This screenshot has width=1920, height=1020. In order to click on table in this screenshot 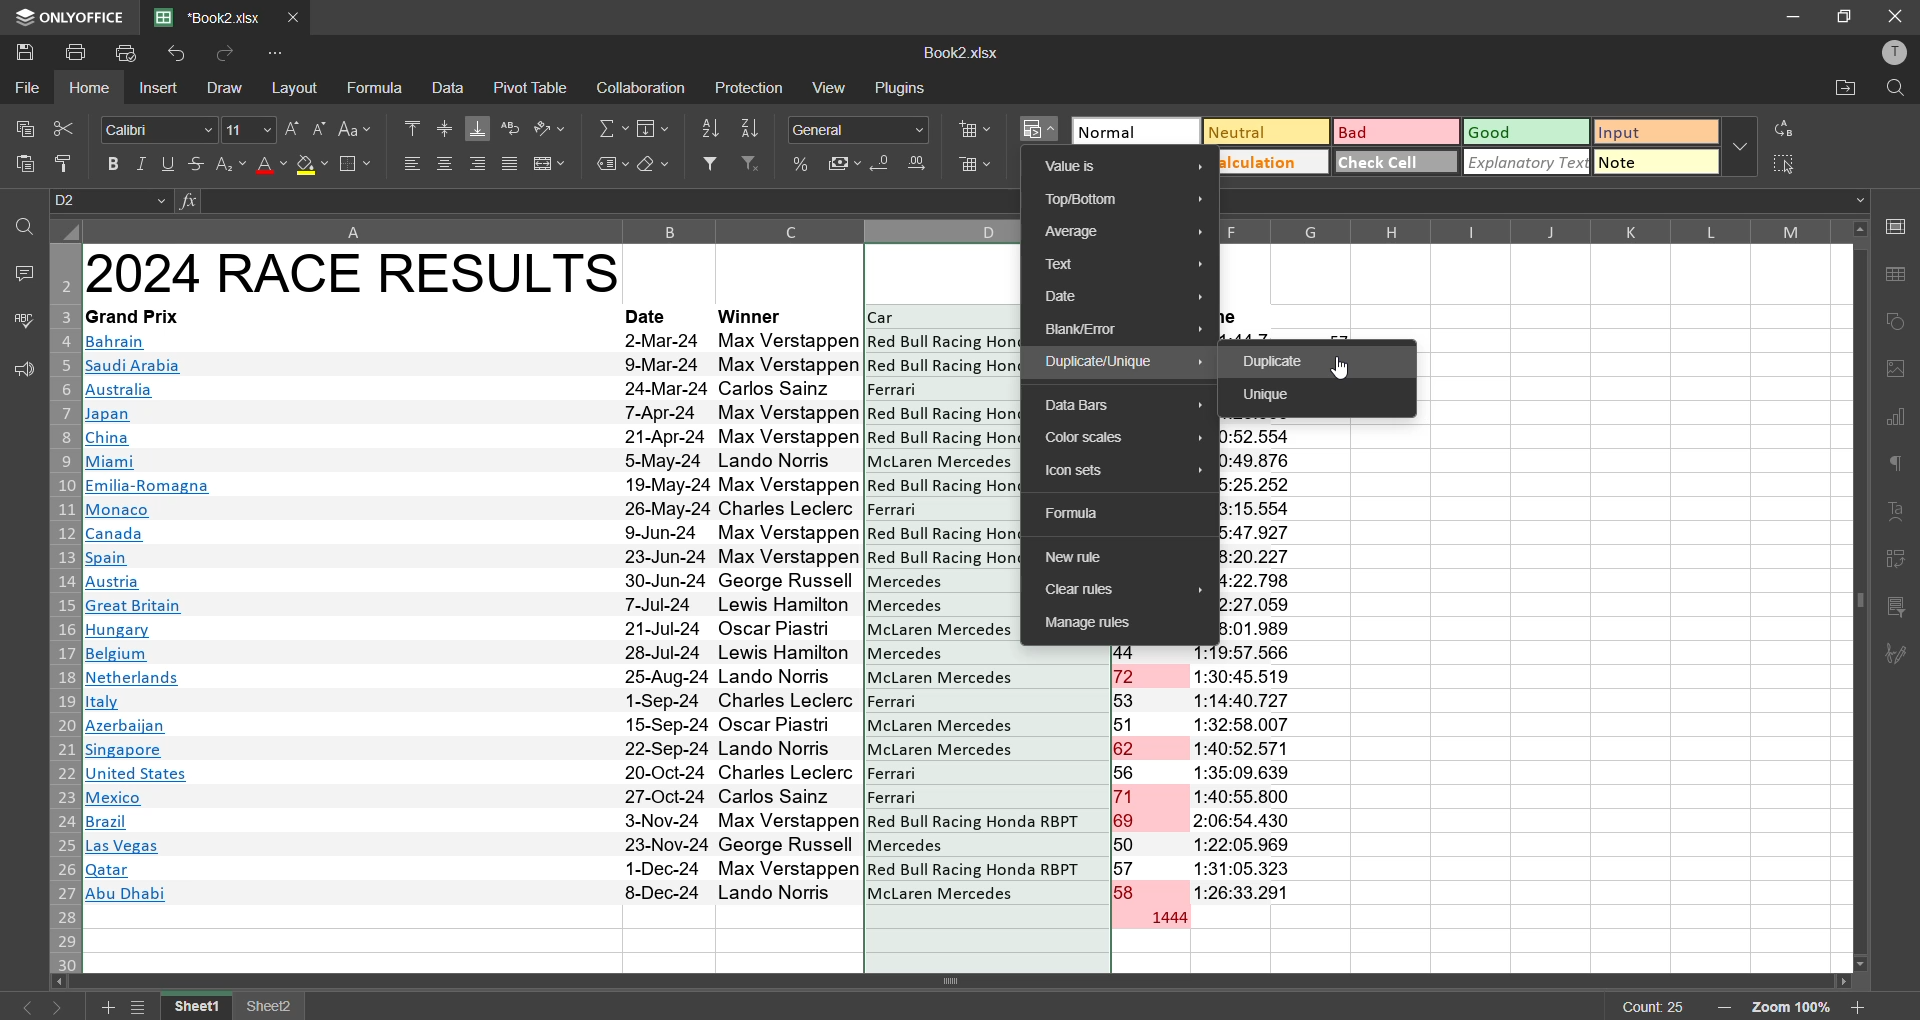, I will do `click(1900, 275)`.